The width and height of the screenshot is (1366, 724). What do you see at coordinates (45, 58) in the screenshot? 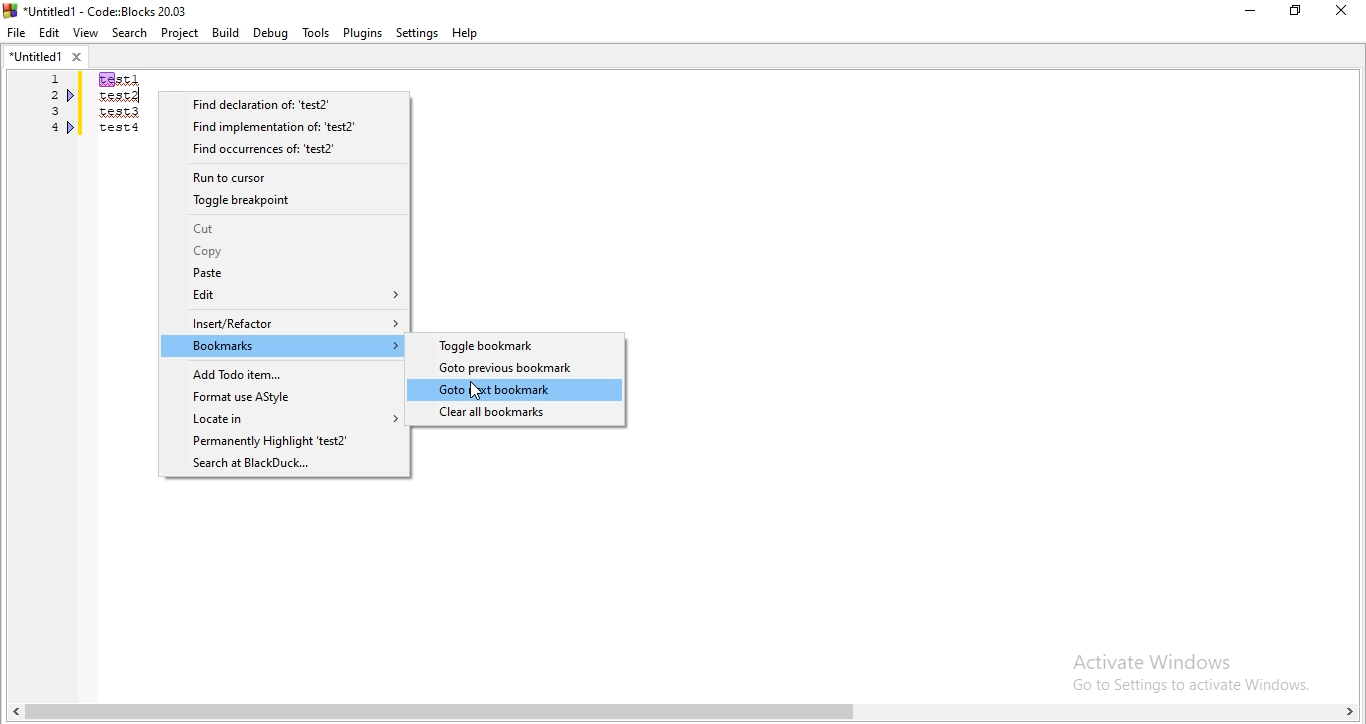
I see `untitled tab` at bounding box center [45, 58].